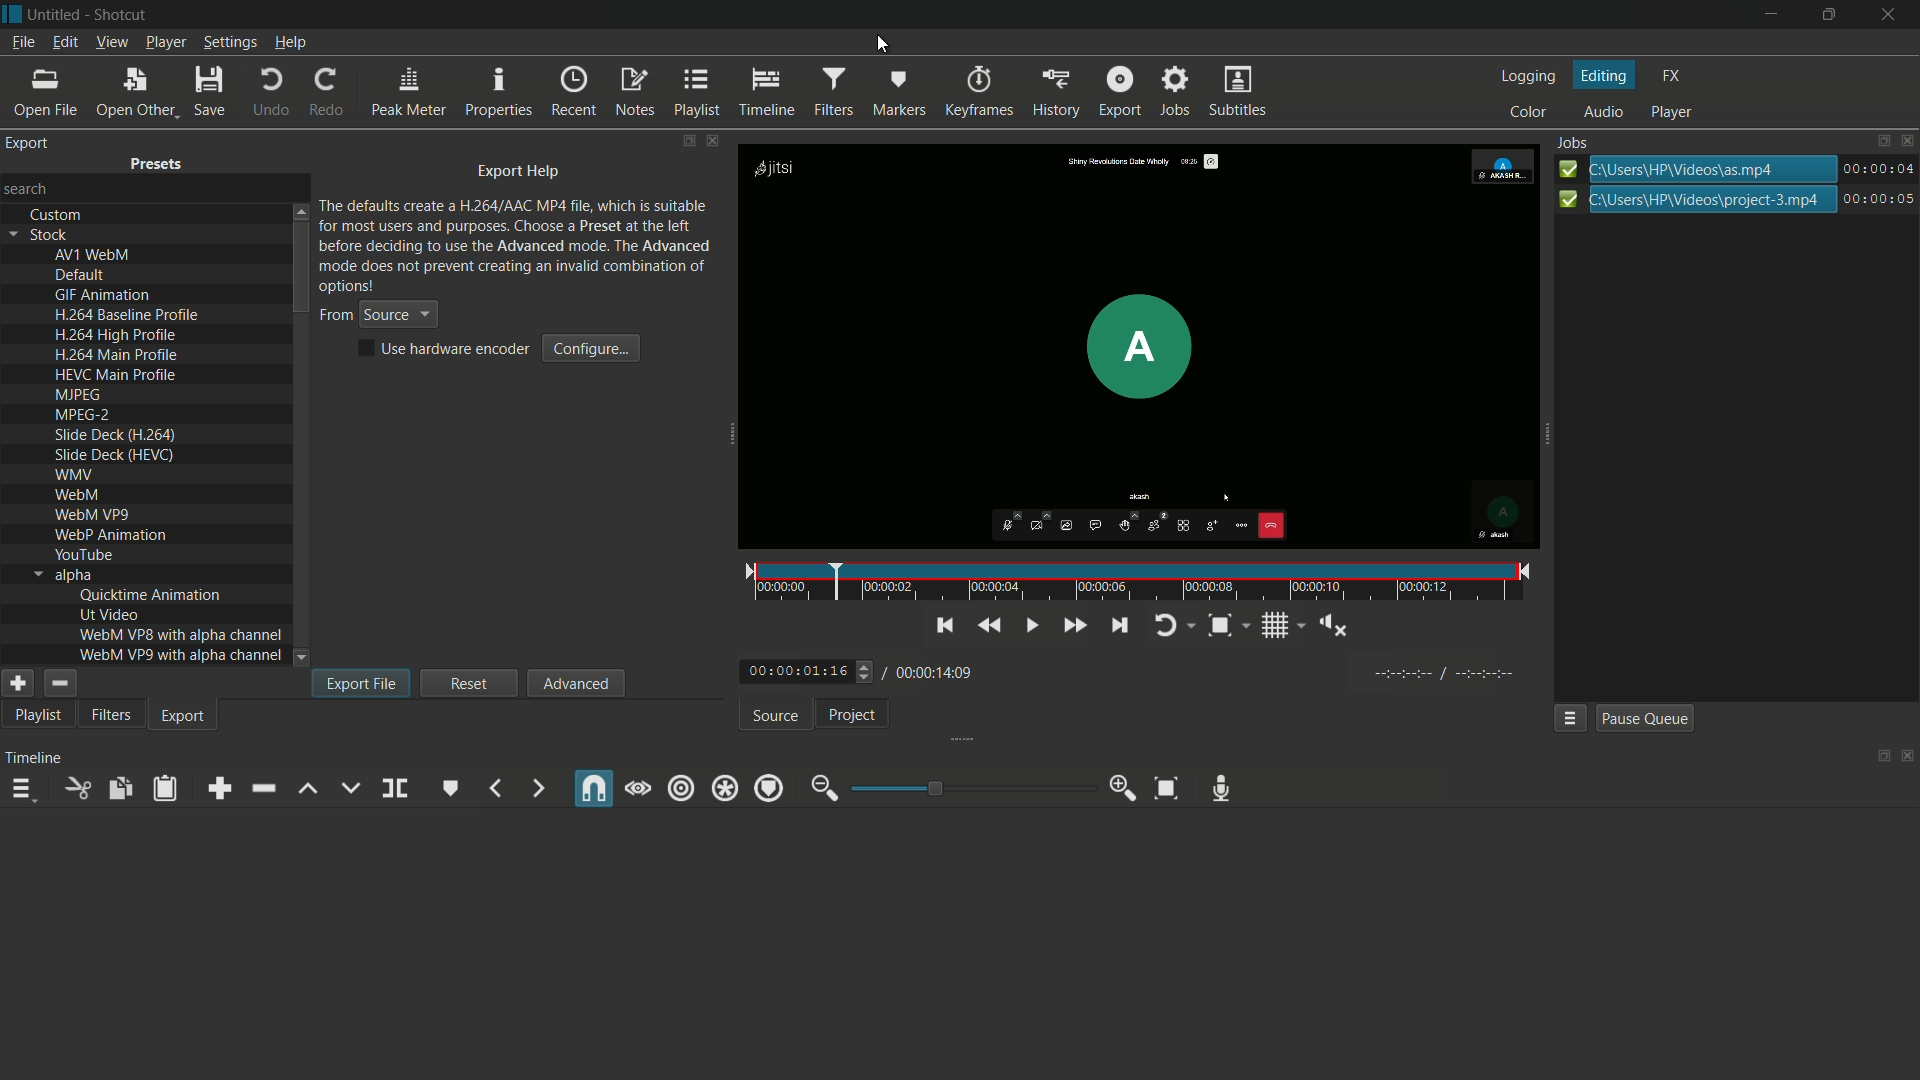 This screenshot has width=1920, height=1080. I want to click on zoom out, so click(820, 789).